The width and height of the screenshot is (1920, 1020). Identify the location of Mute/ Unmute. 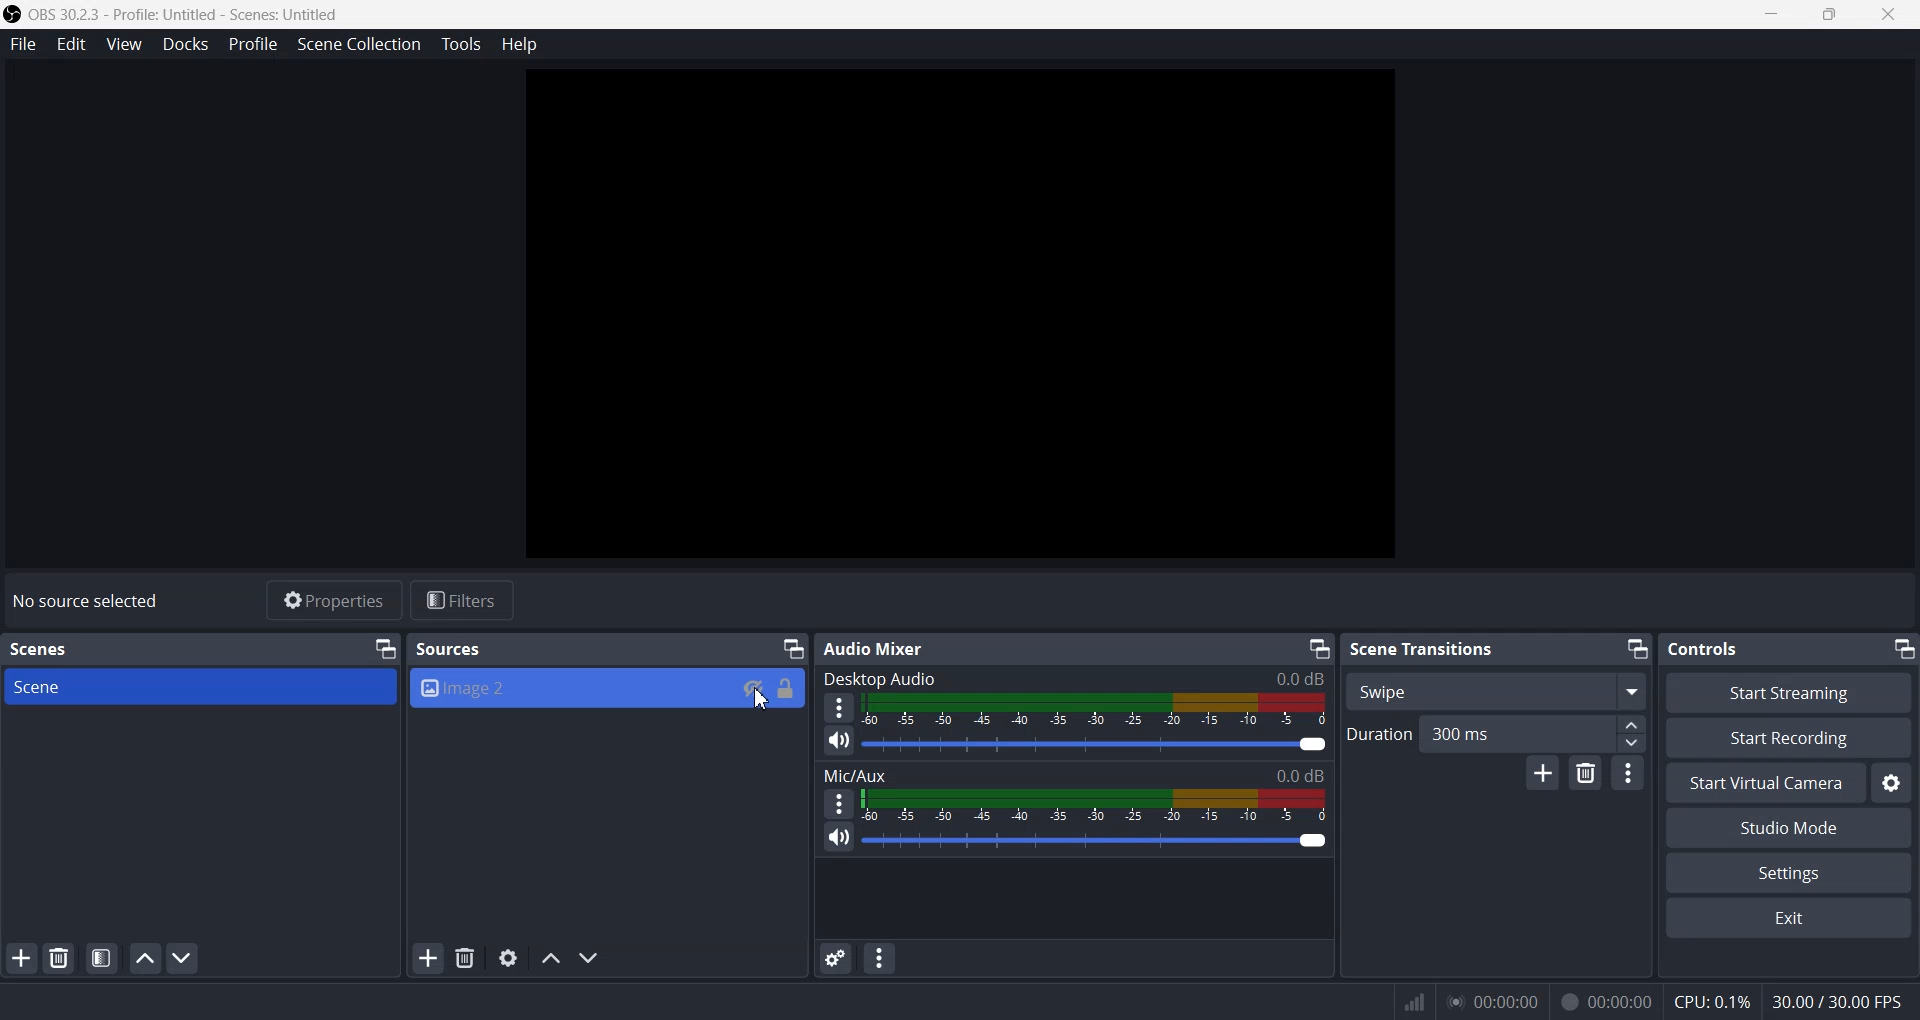
(835, 740).